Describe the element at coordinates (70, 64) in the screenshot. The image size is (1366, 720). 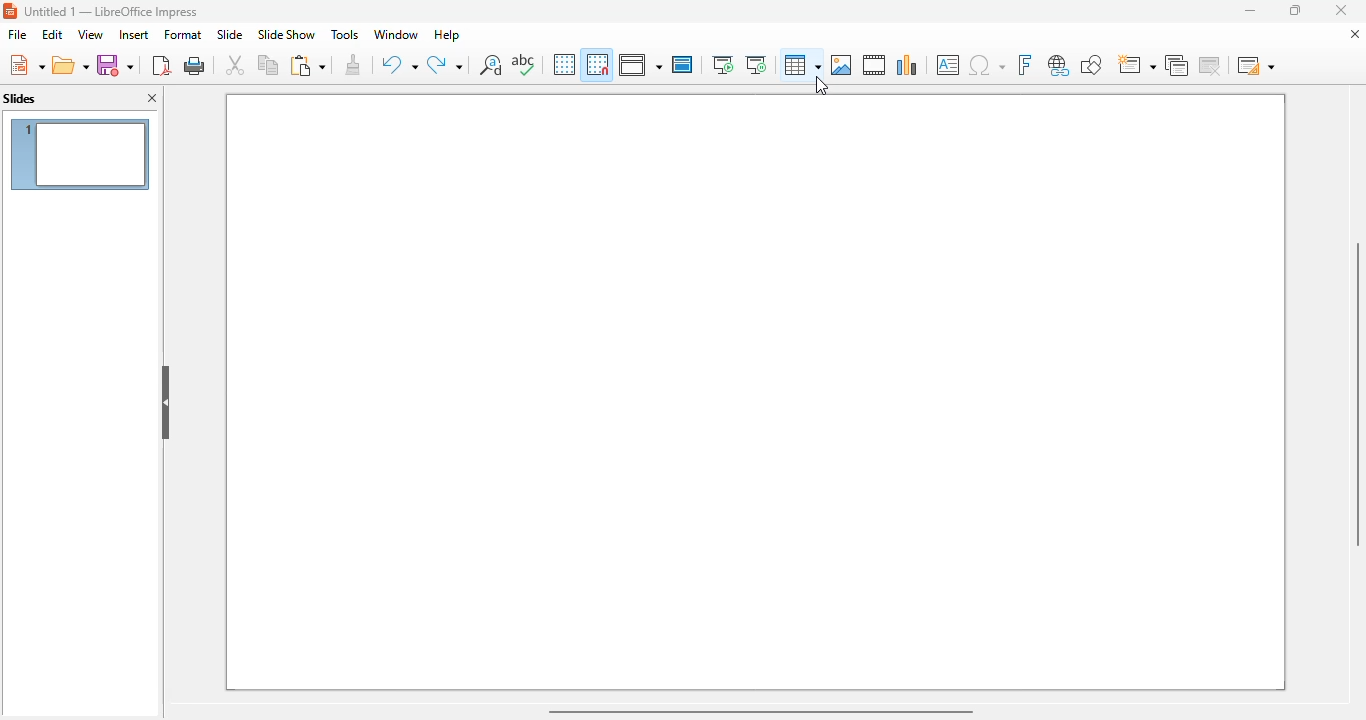
I see `open` at that location.